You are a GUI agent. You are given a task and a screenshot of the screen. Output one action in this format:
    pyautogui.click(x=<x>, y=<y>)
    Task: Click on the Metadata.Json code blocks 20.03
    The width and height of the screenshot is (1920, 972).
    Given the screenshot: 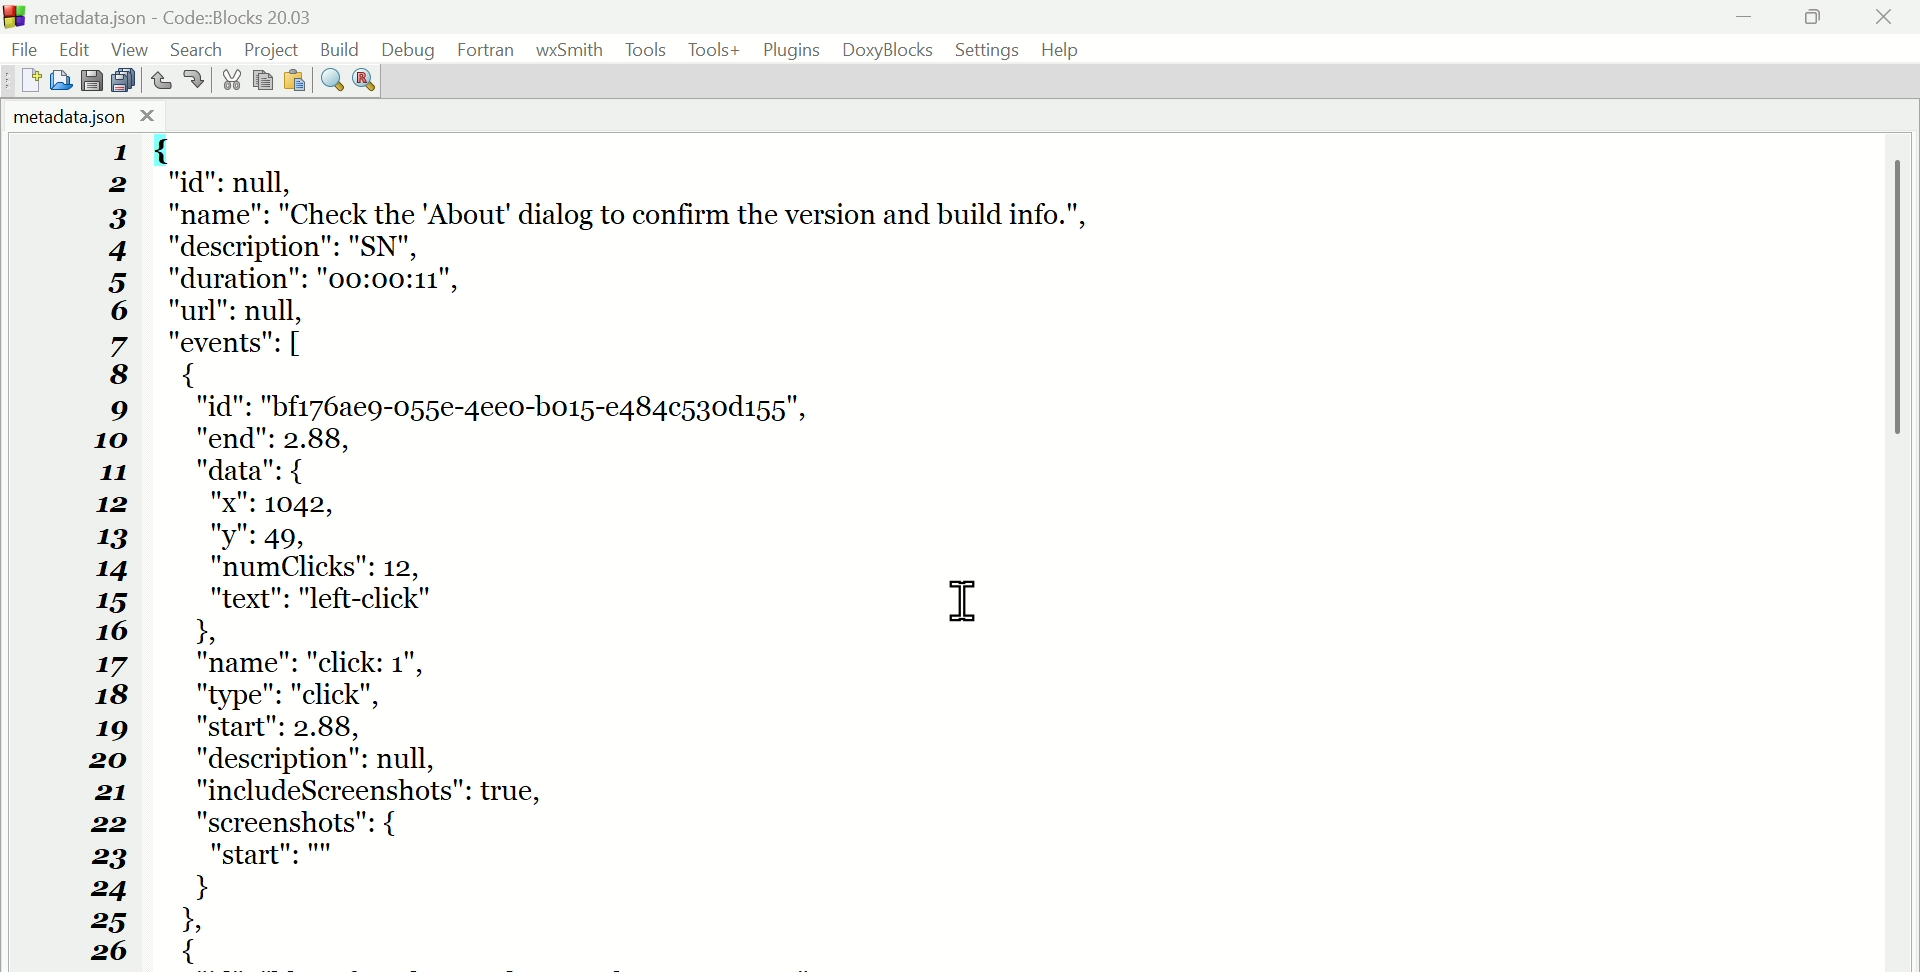 What is the action you would take?
    pyautogui.click(x=169, y=17)
    